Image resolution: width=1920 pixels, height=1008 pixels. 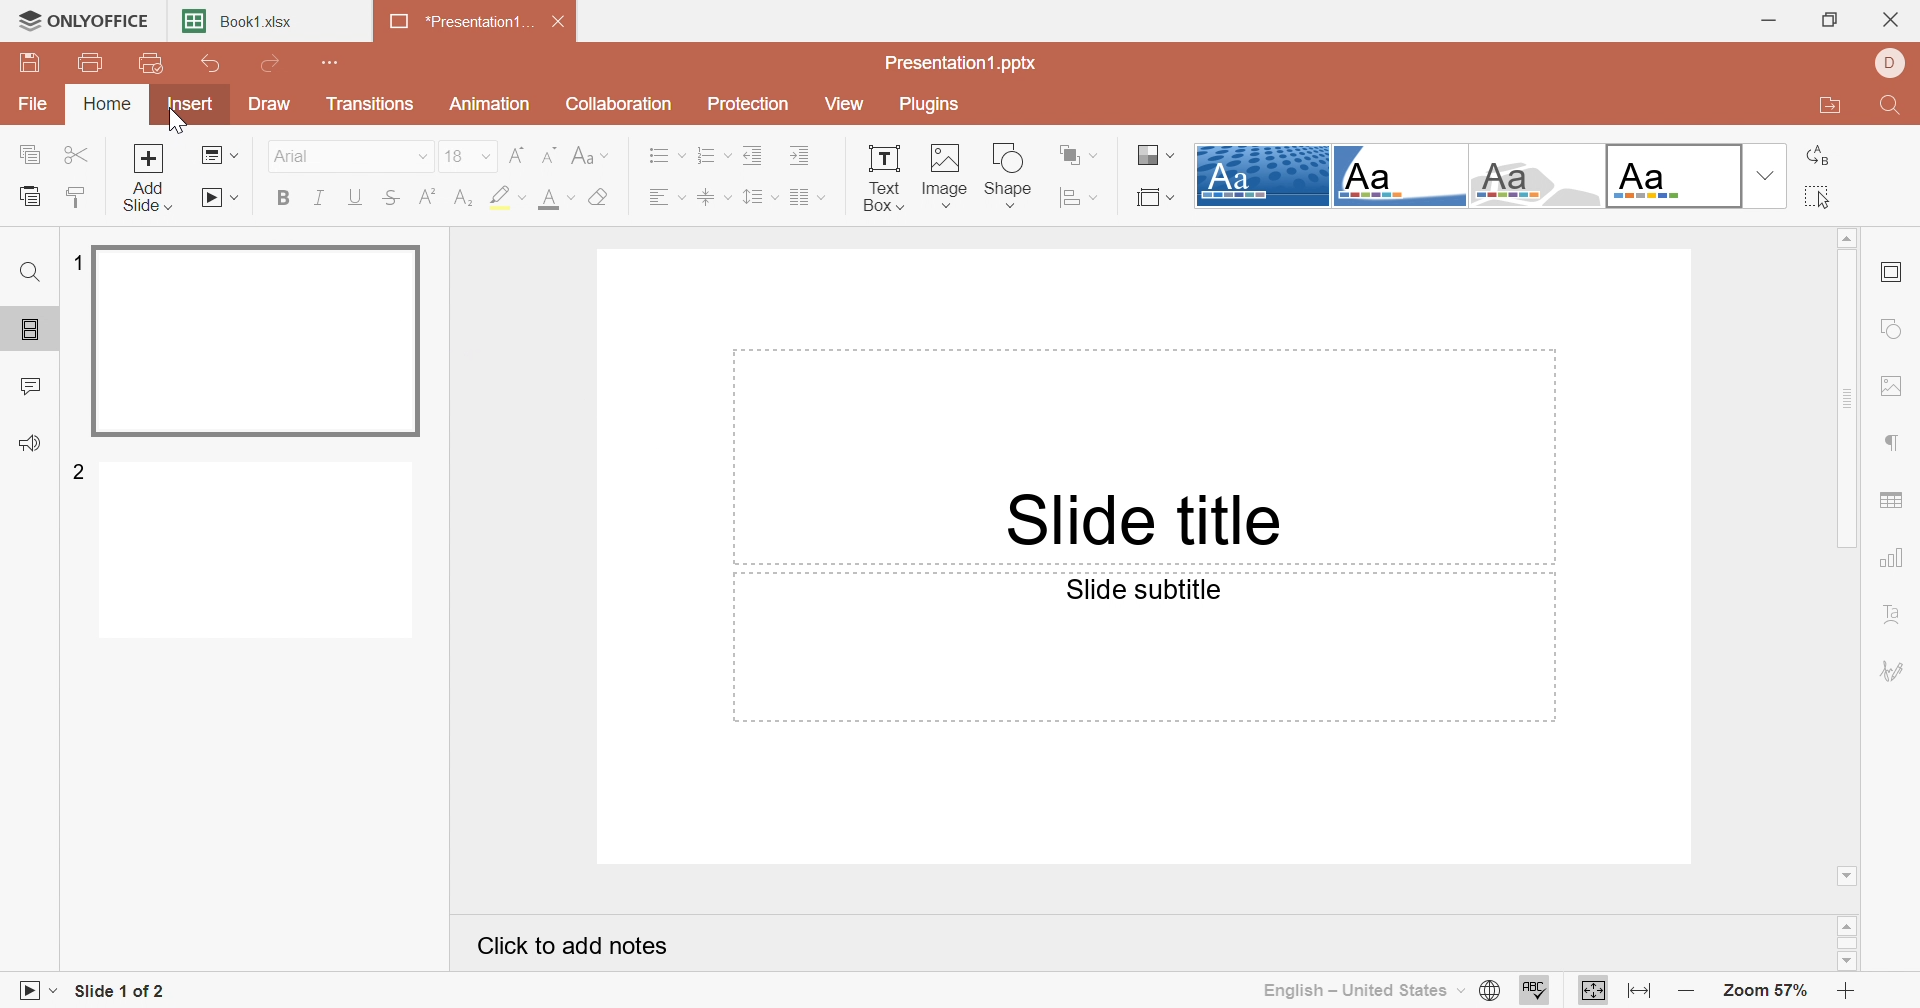 What do you see at coordinates (35, 988) in the screenshot?
I see `Start Slideshow` at bounding box center [35, 988].